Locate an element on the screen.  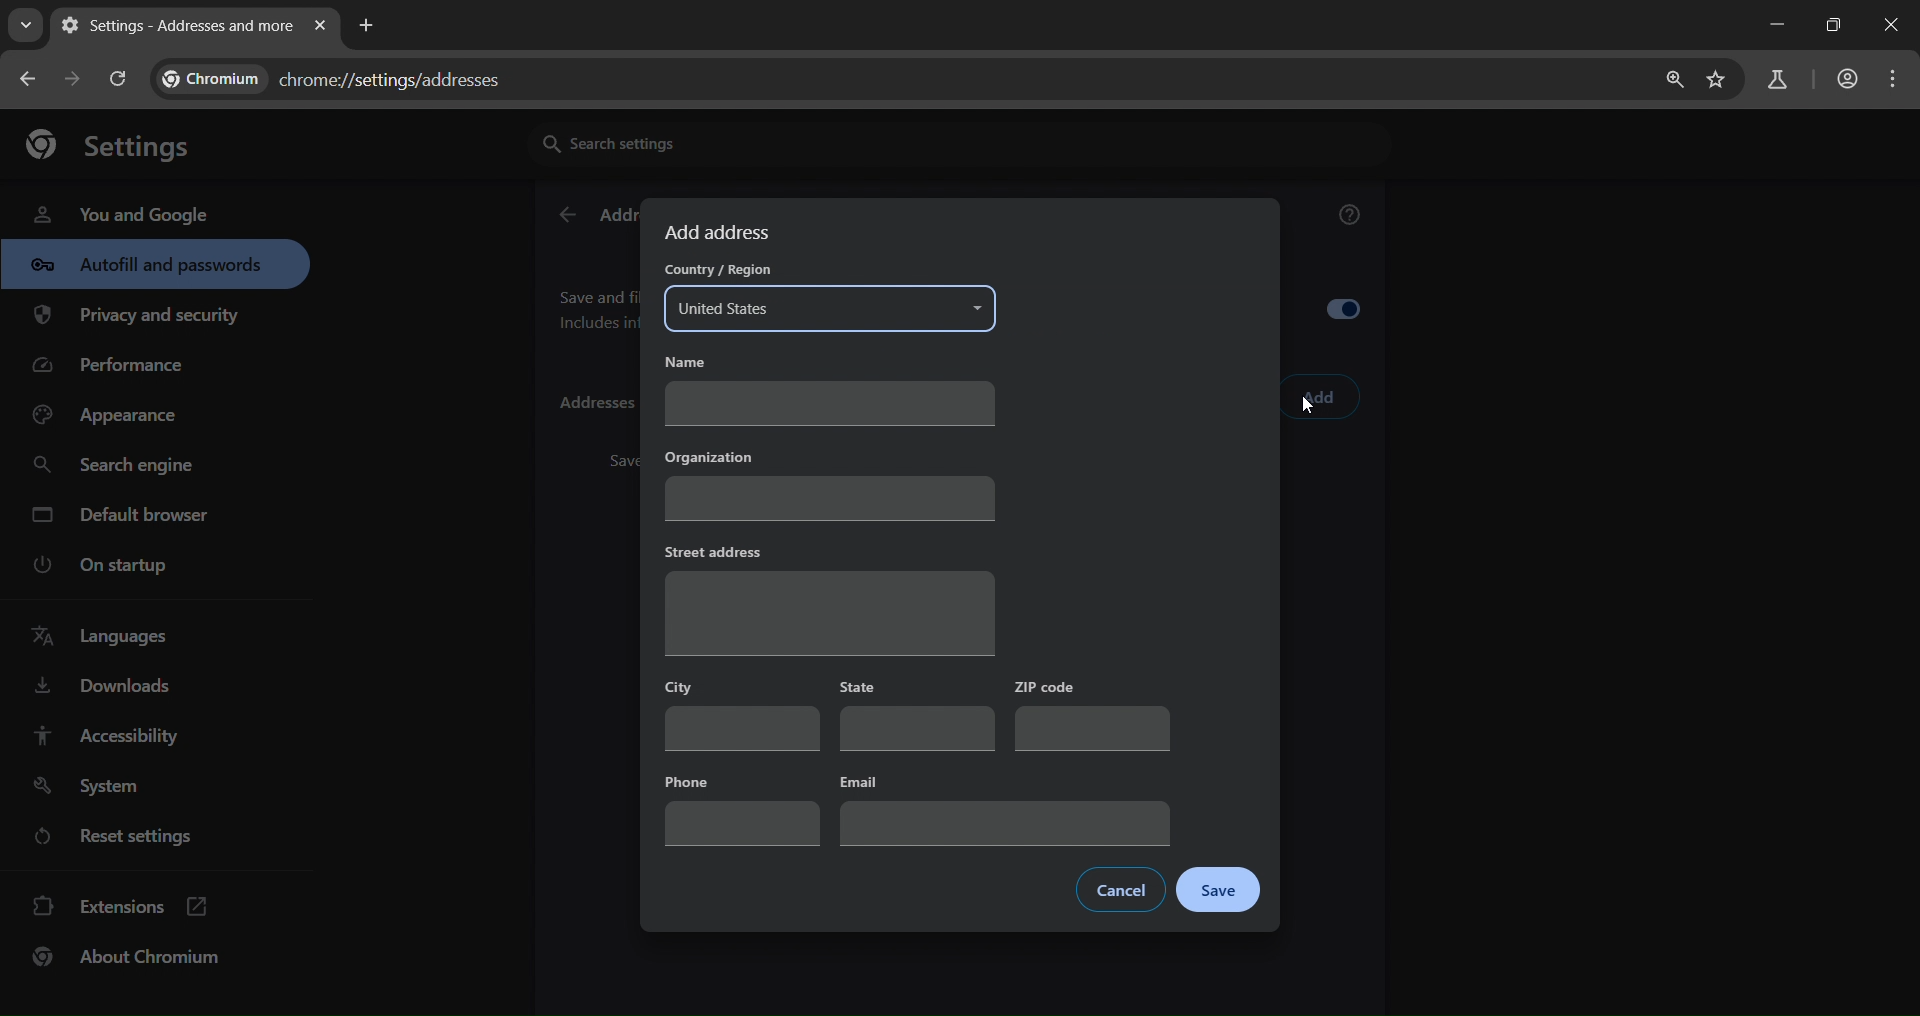
current page is located at coordinates (173, 25).